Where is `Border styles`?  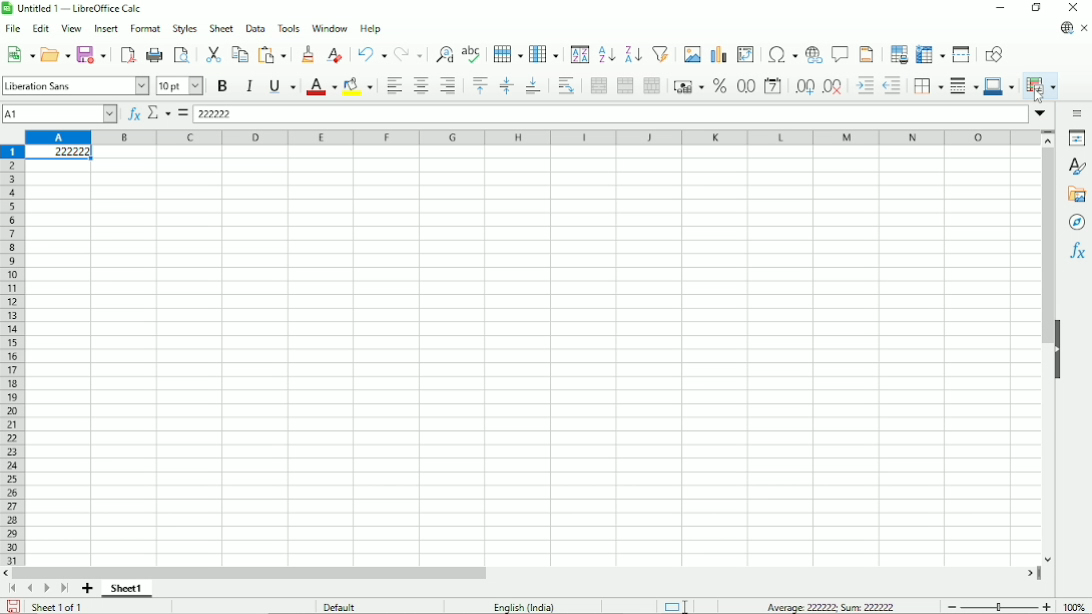
Border styles is located at coordinates (963, 85).